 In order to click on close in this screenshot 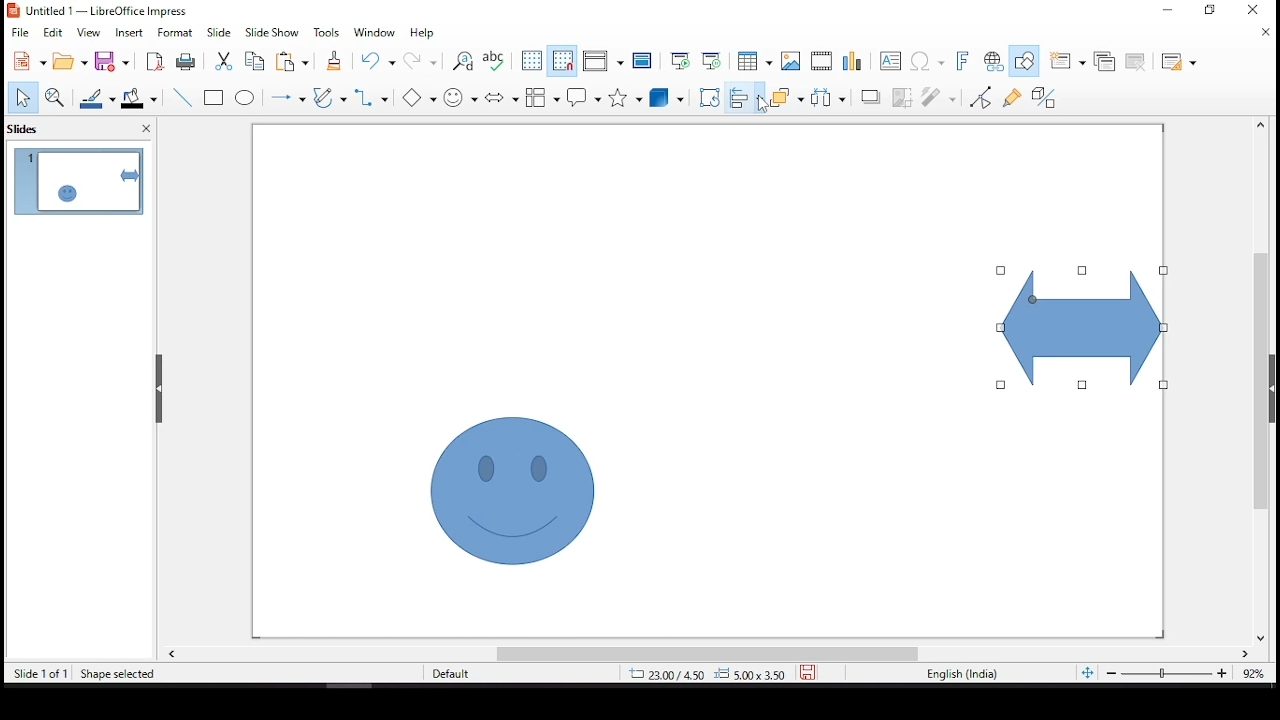, I will do `click(1268, 34)`.